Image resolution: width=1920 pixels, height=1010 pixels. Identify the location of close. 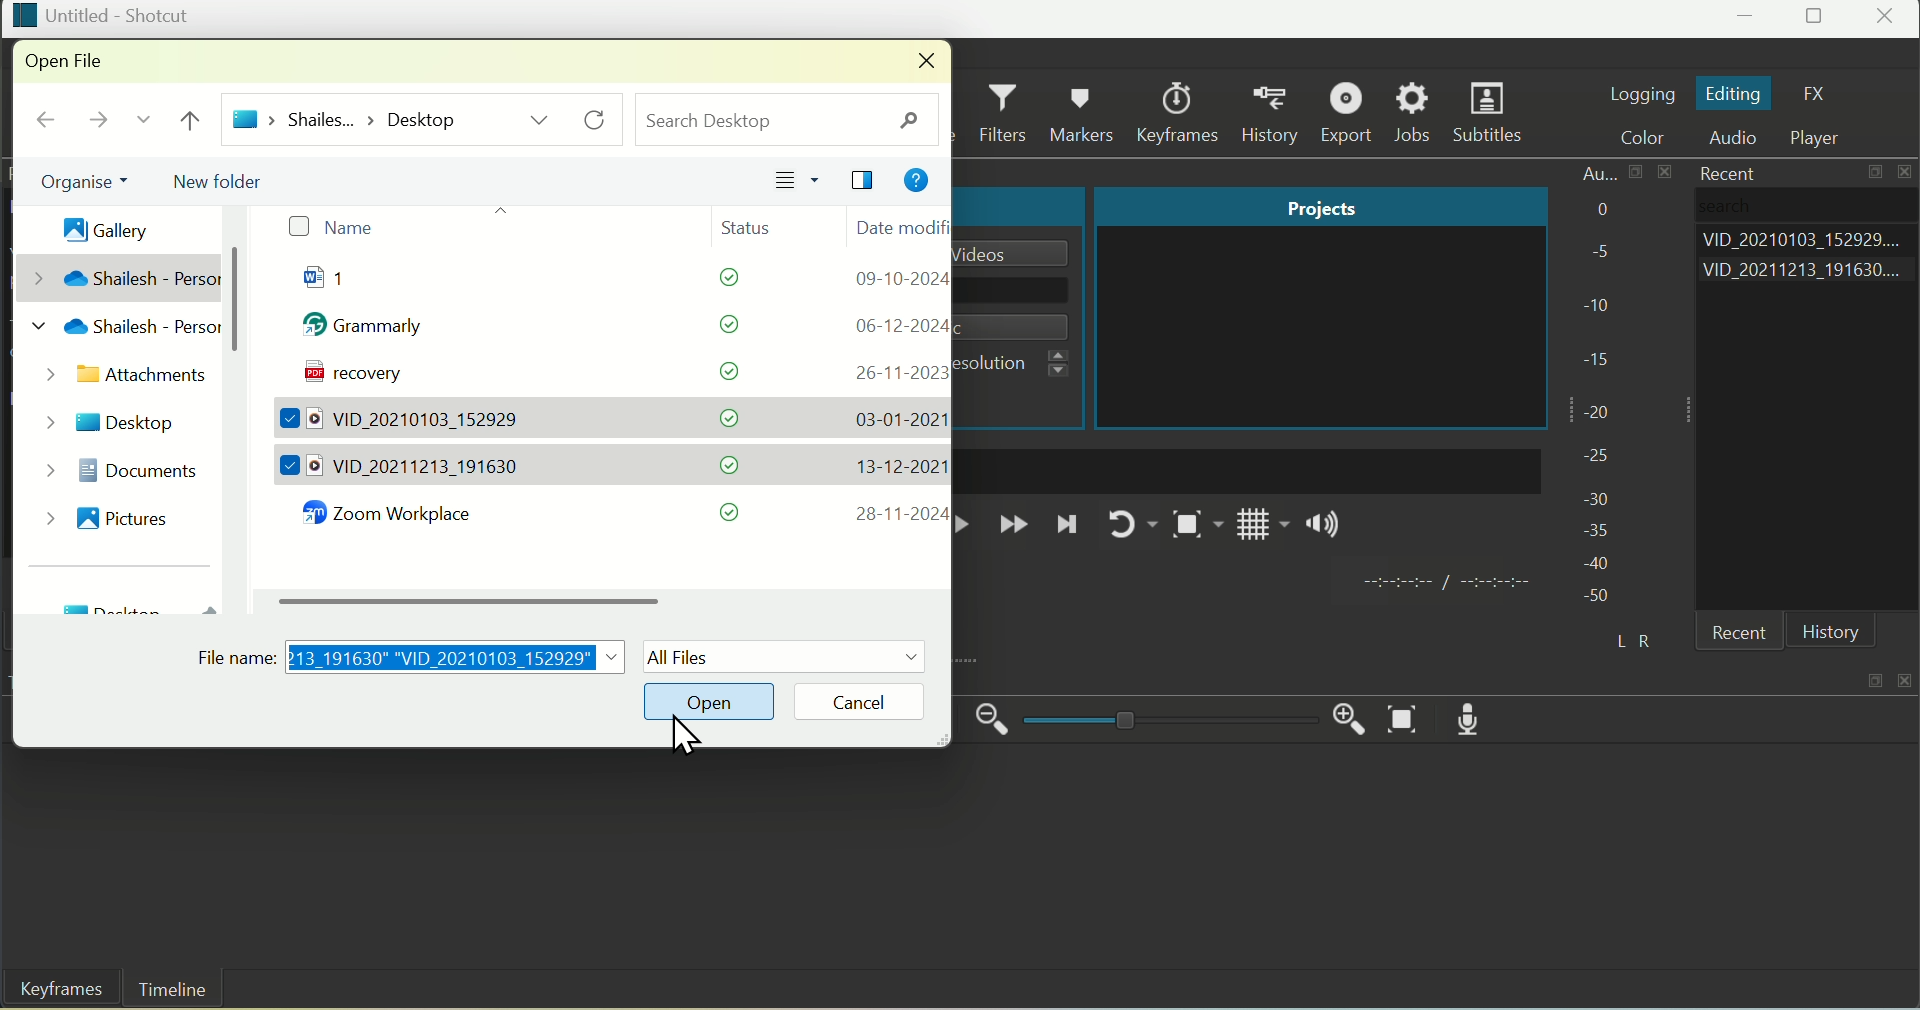
(920, 62).